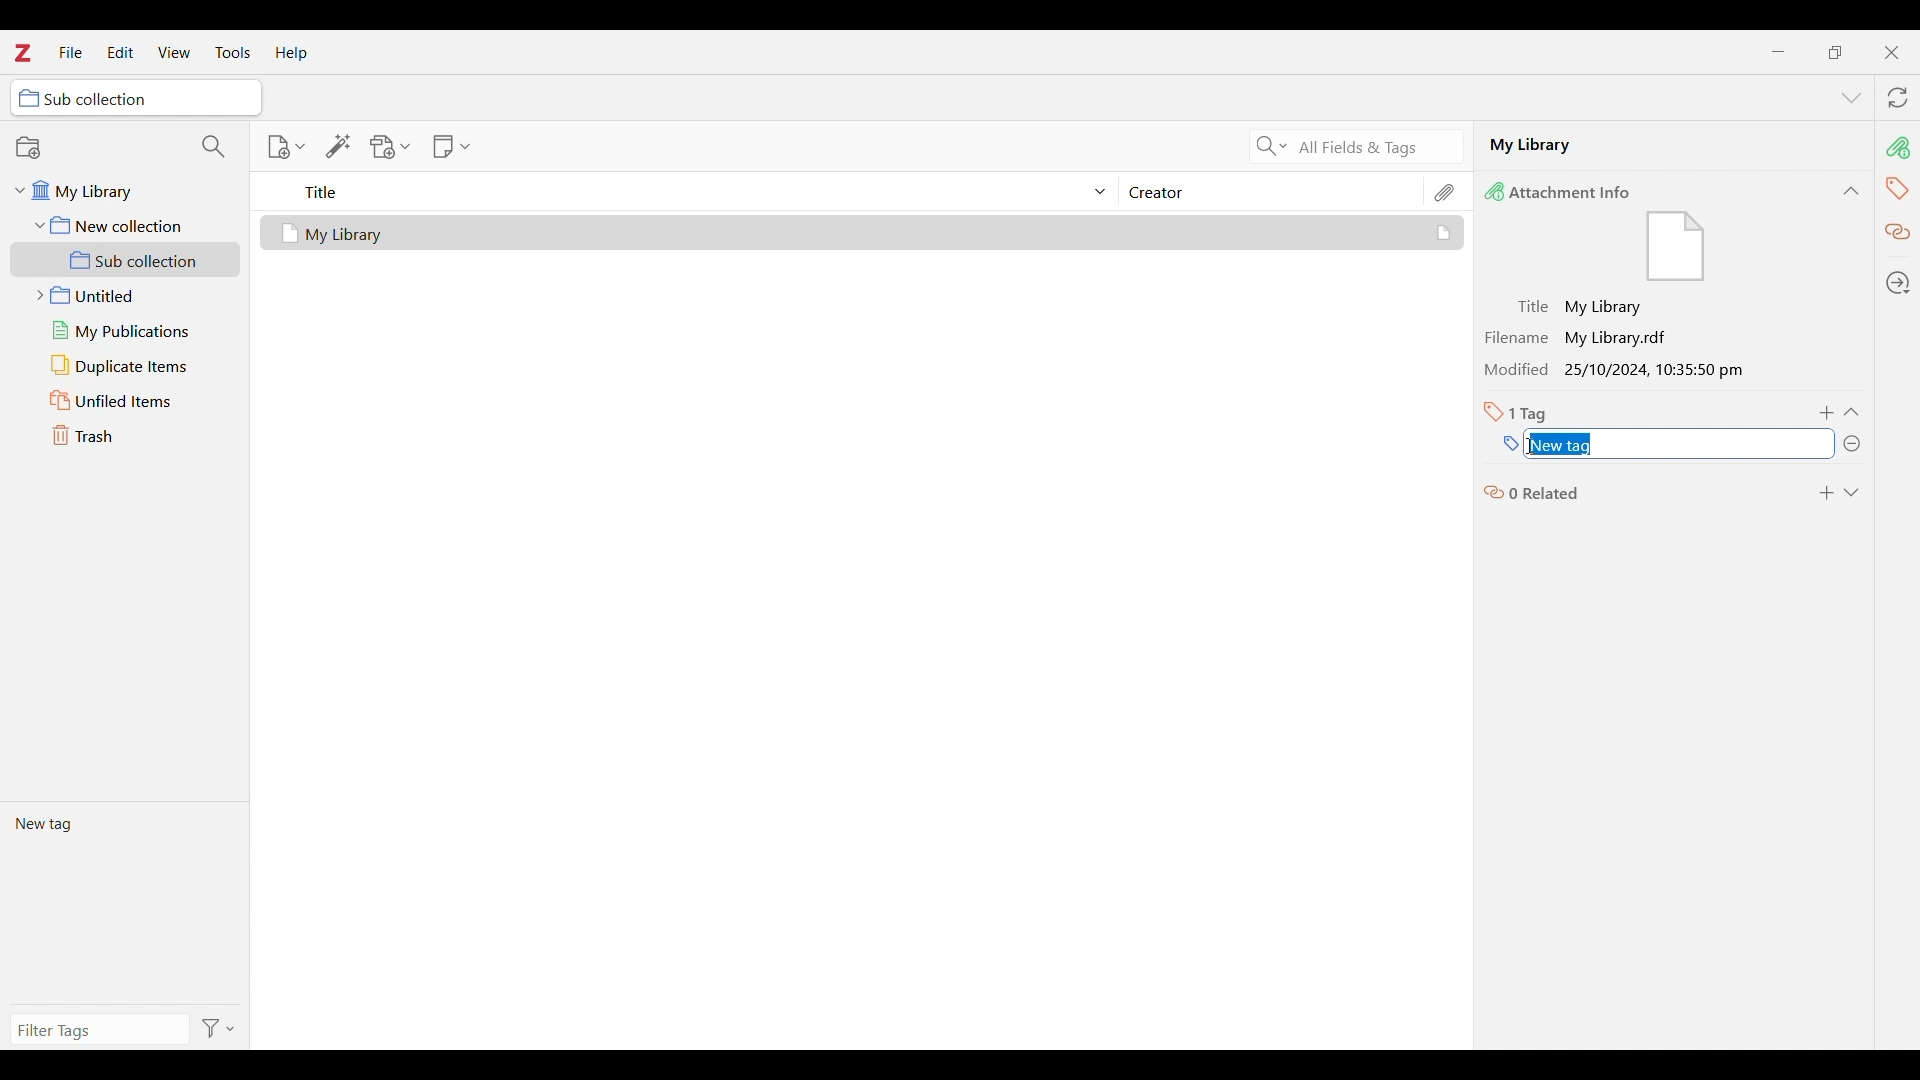 Image resolution: width=1920 pixels, height=1080 pixels. What do you see at coordinates (1676, 248) in the screenshot?
I see `` at bounding box center [1676, 248].